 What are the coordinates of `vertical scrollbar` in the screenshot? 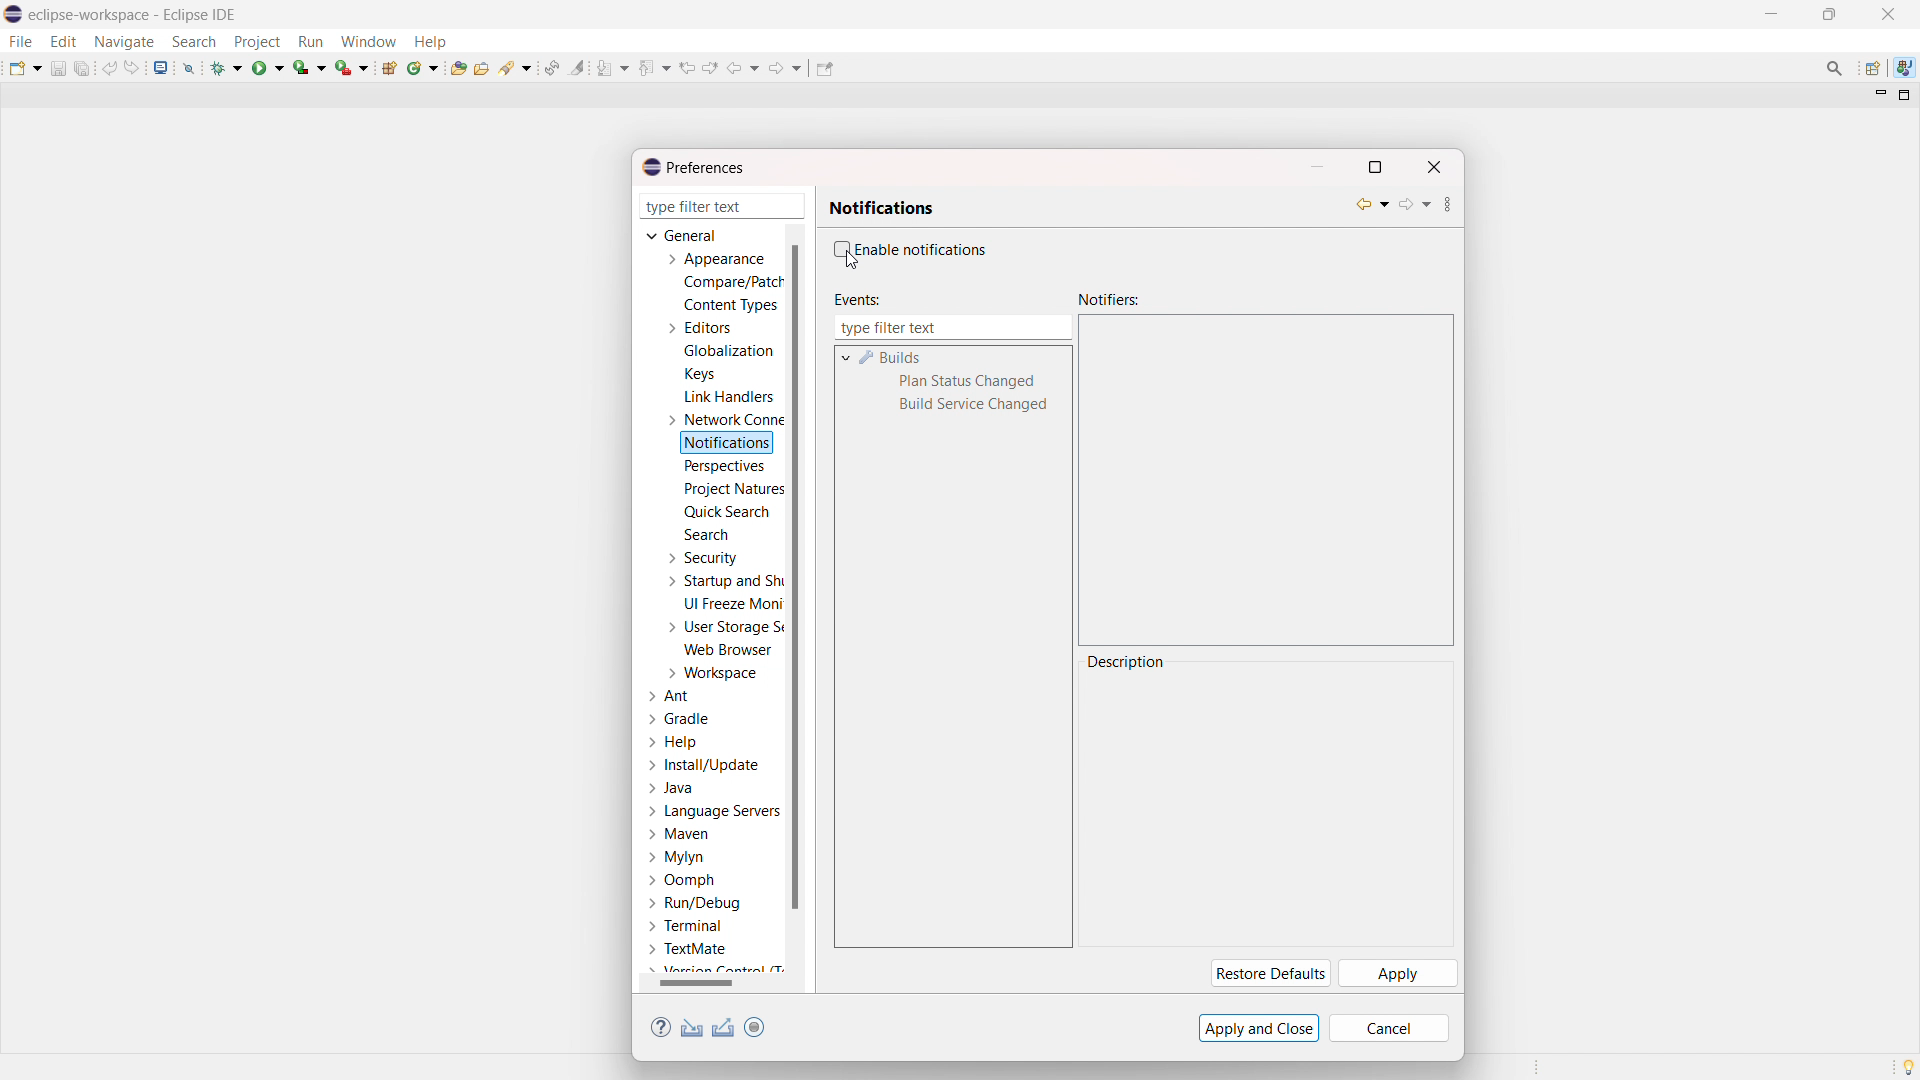 It's located at (794, 575).